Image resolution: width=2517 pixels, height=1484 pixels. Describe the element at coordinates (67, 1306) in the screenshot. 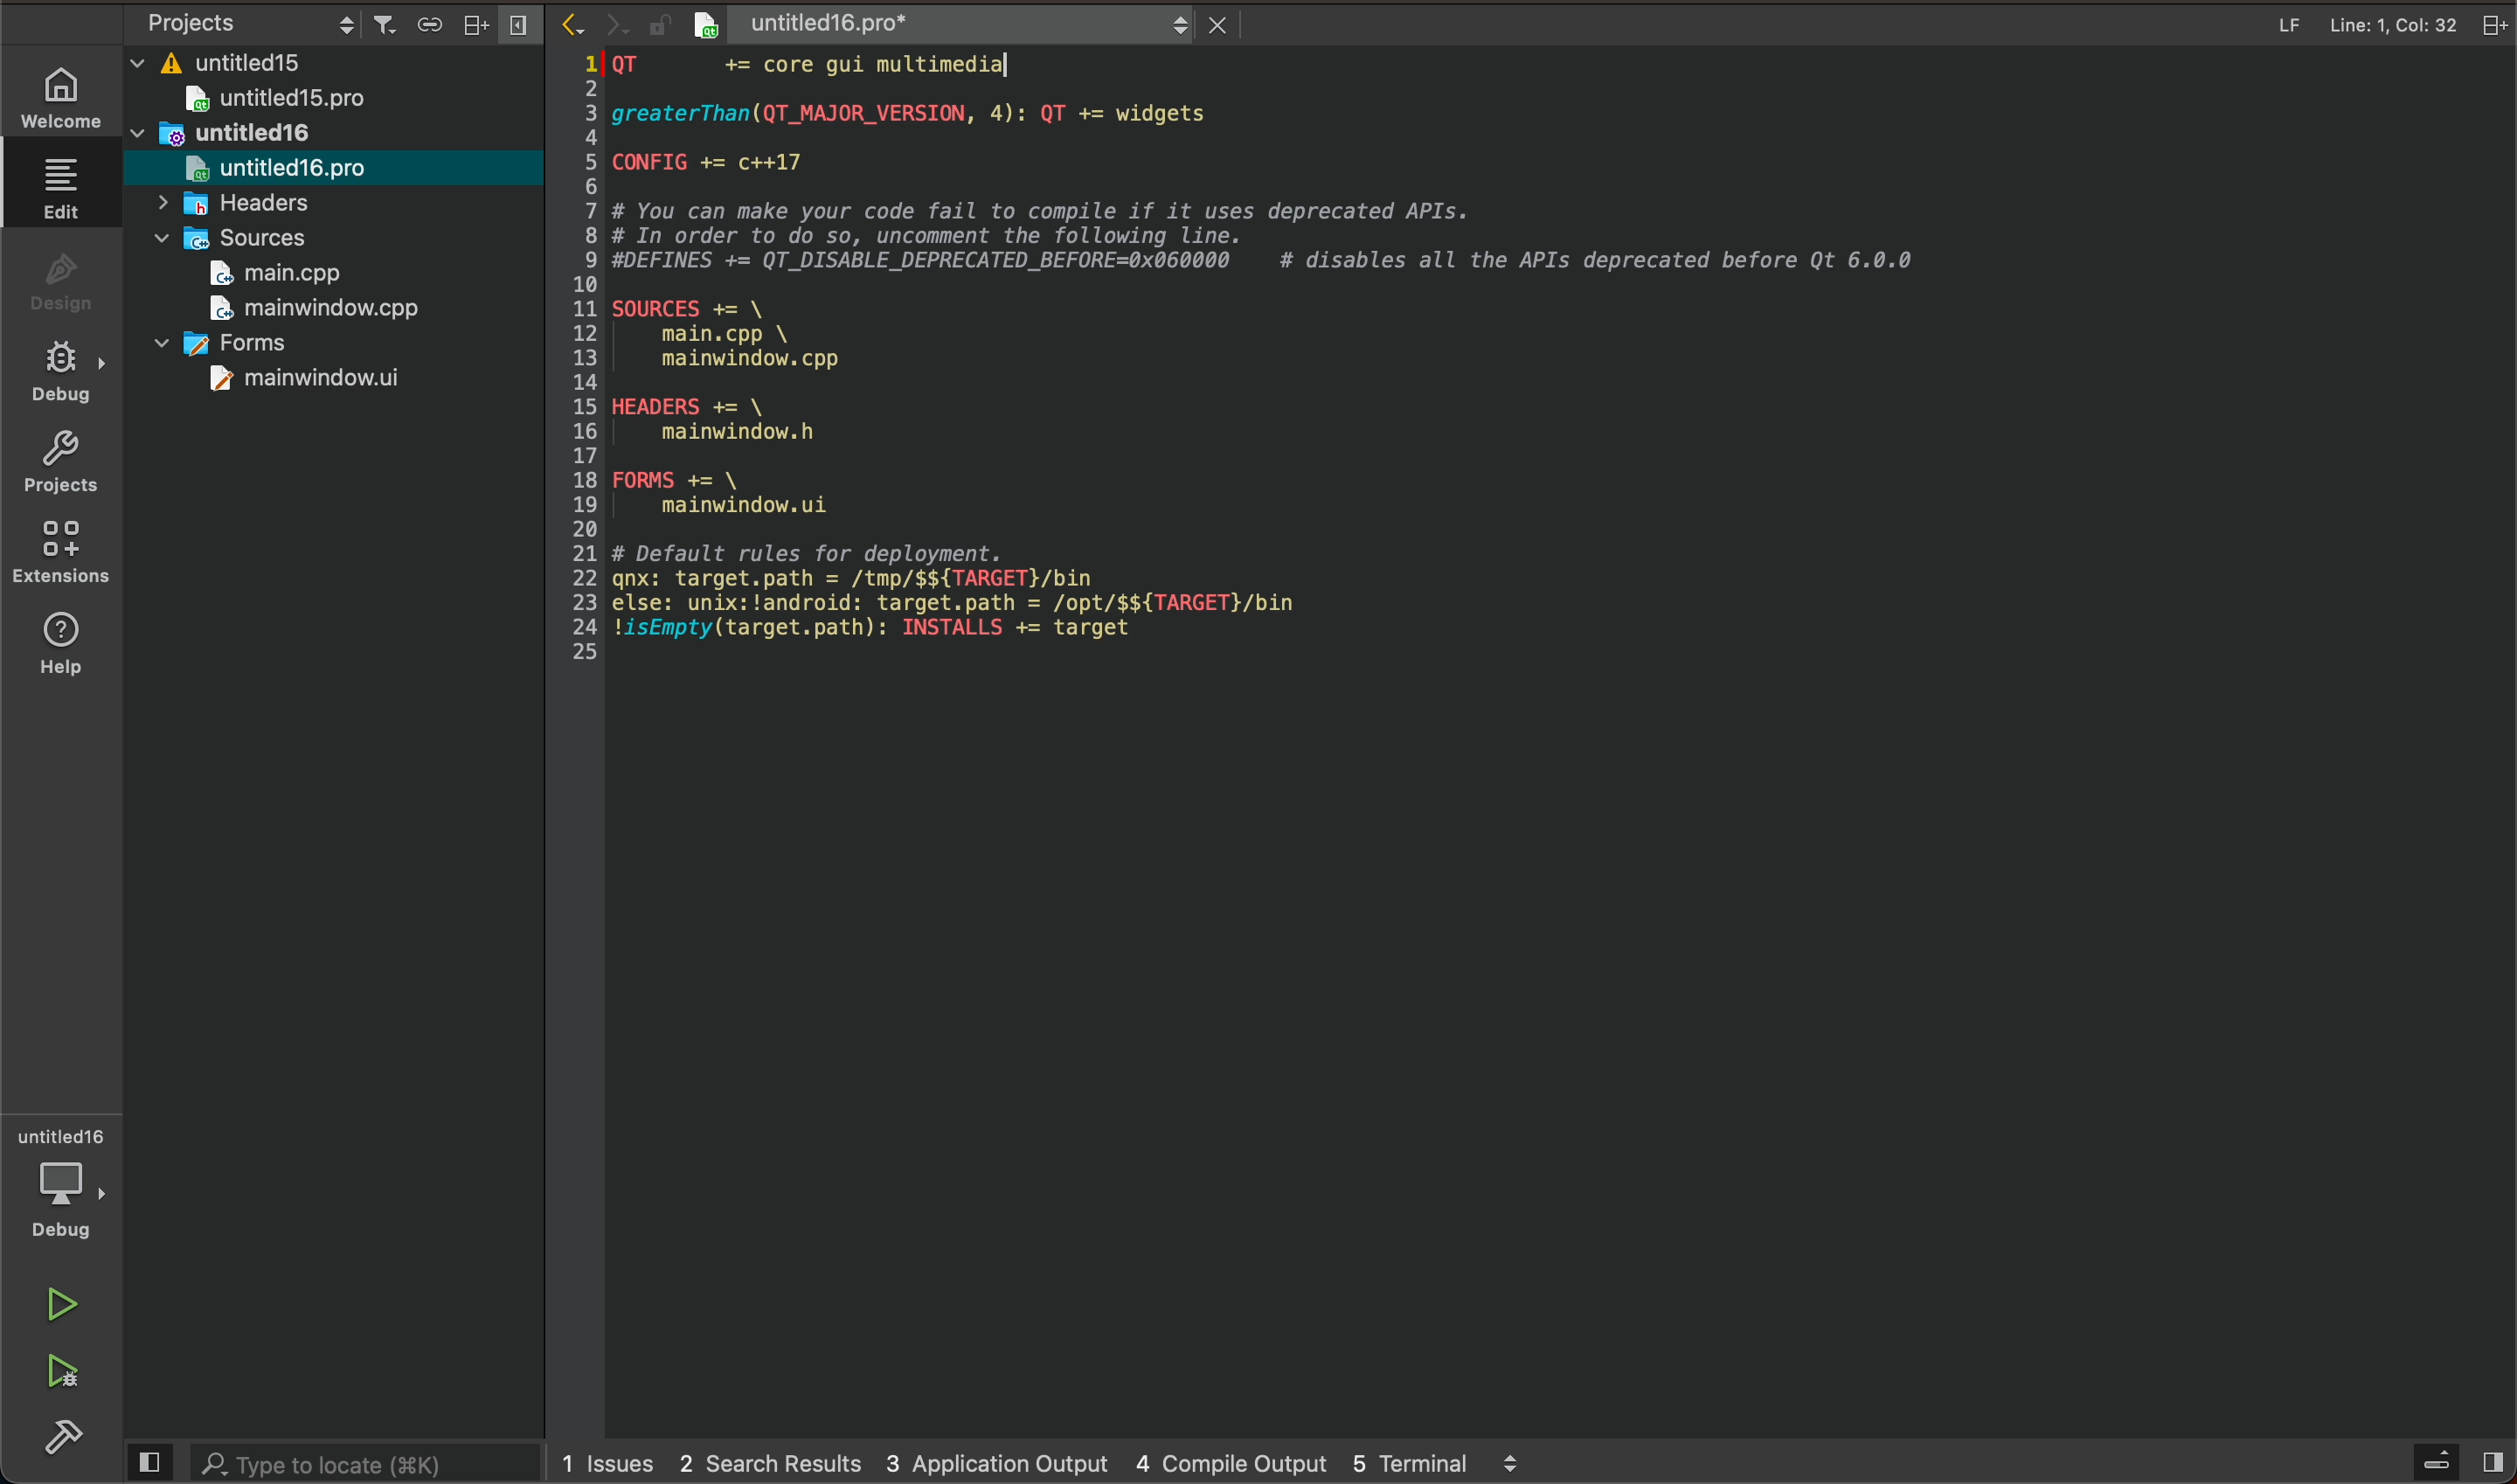

I see `run ` at that location.